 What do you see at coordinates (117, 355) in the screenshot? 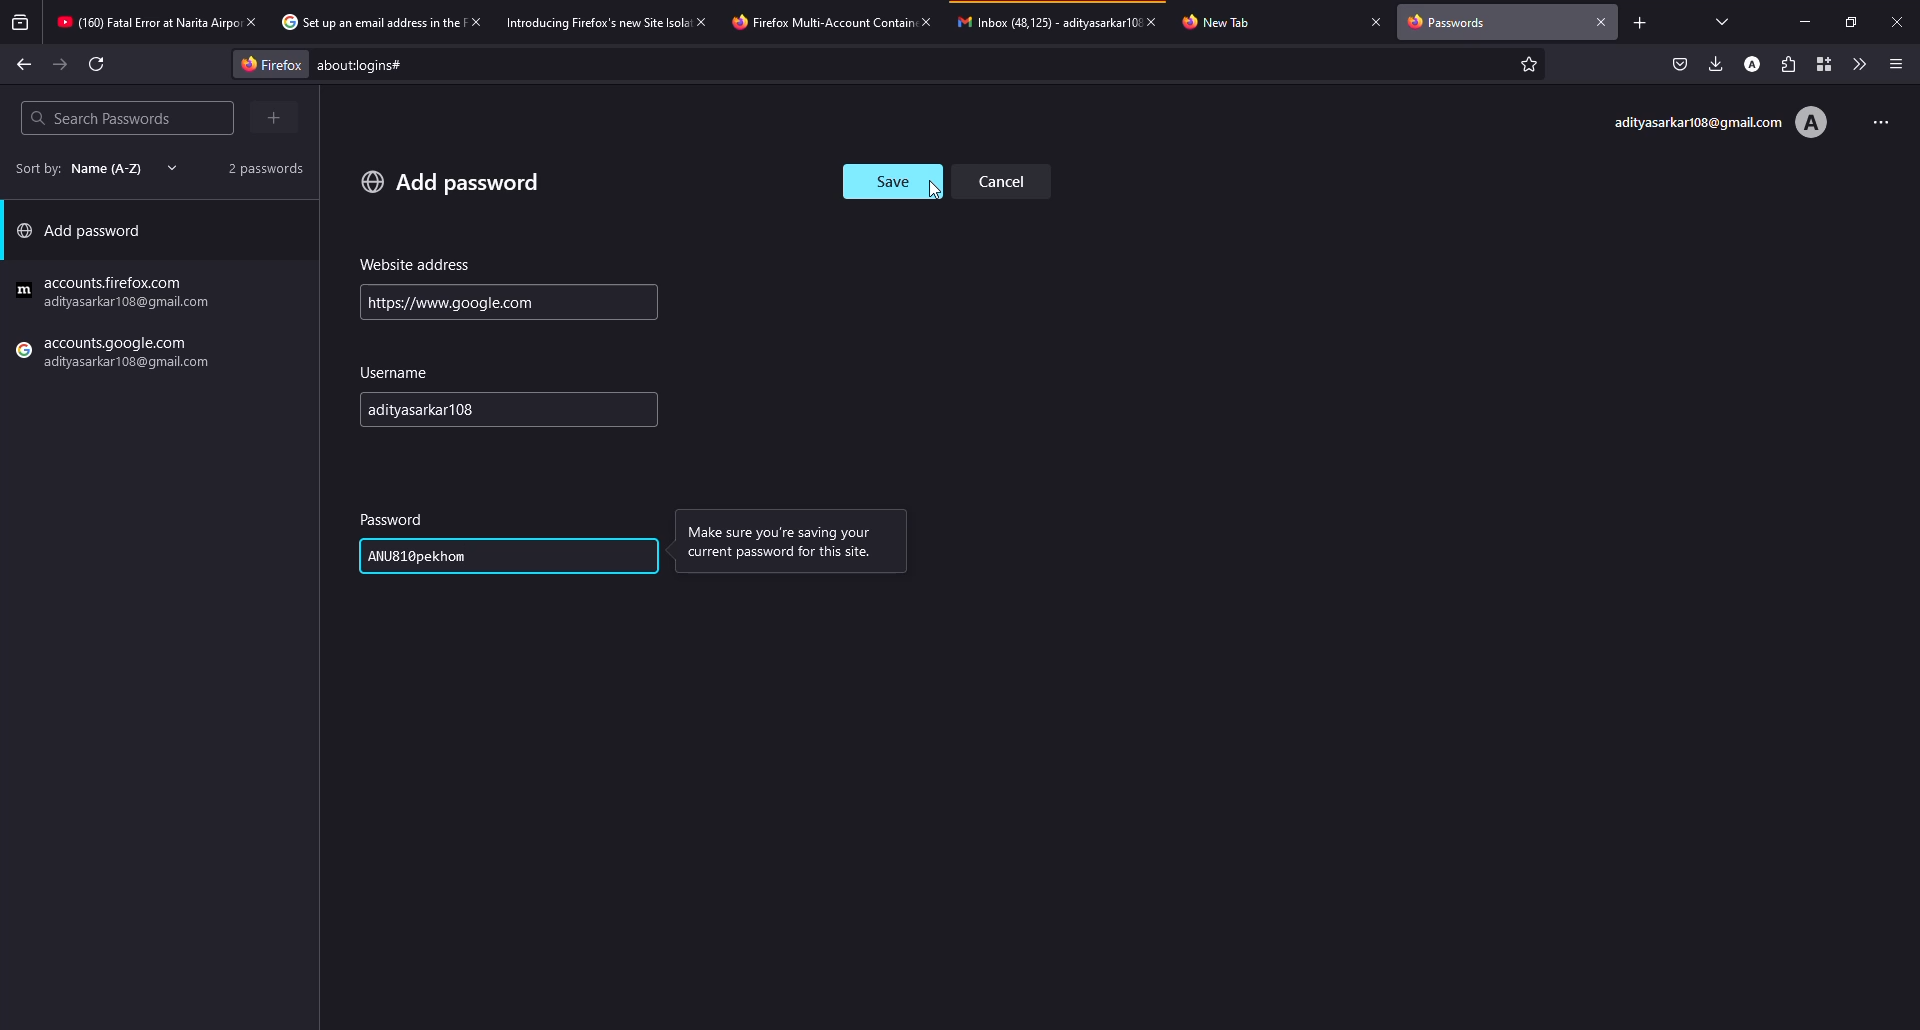
I see `firefox` at bounding box center [117, 355].